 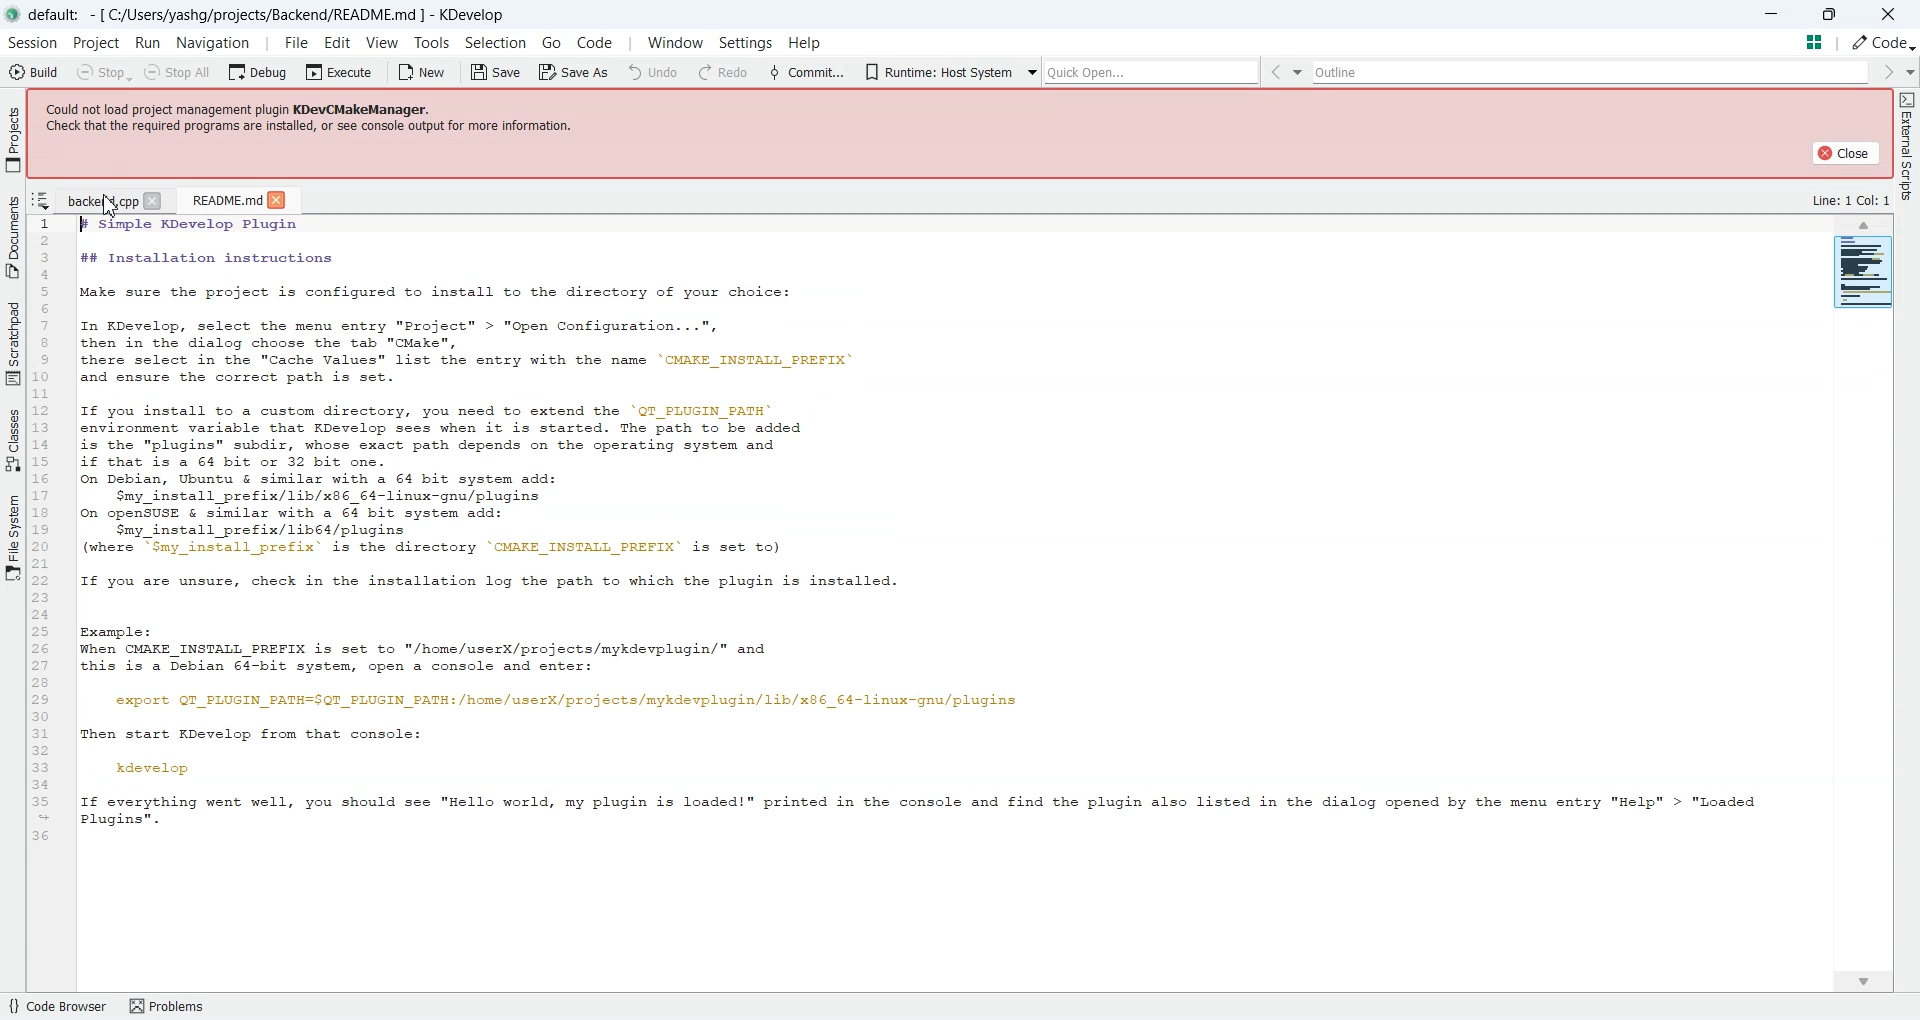 What do you see at coordinates (422, 549) in the screenshot?
I see `(where “Smy install prefix’ is the directory 'CMAKE INSTALL PREFIX’ is set to)` at bounding box center [422, 549].